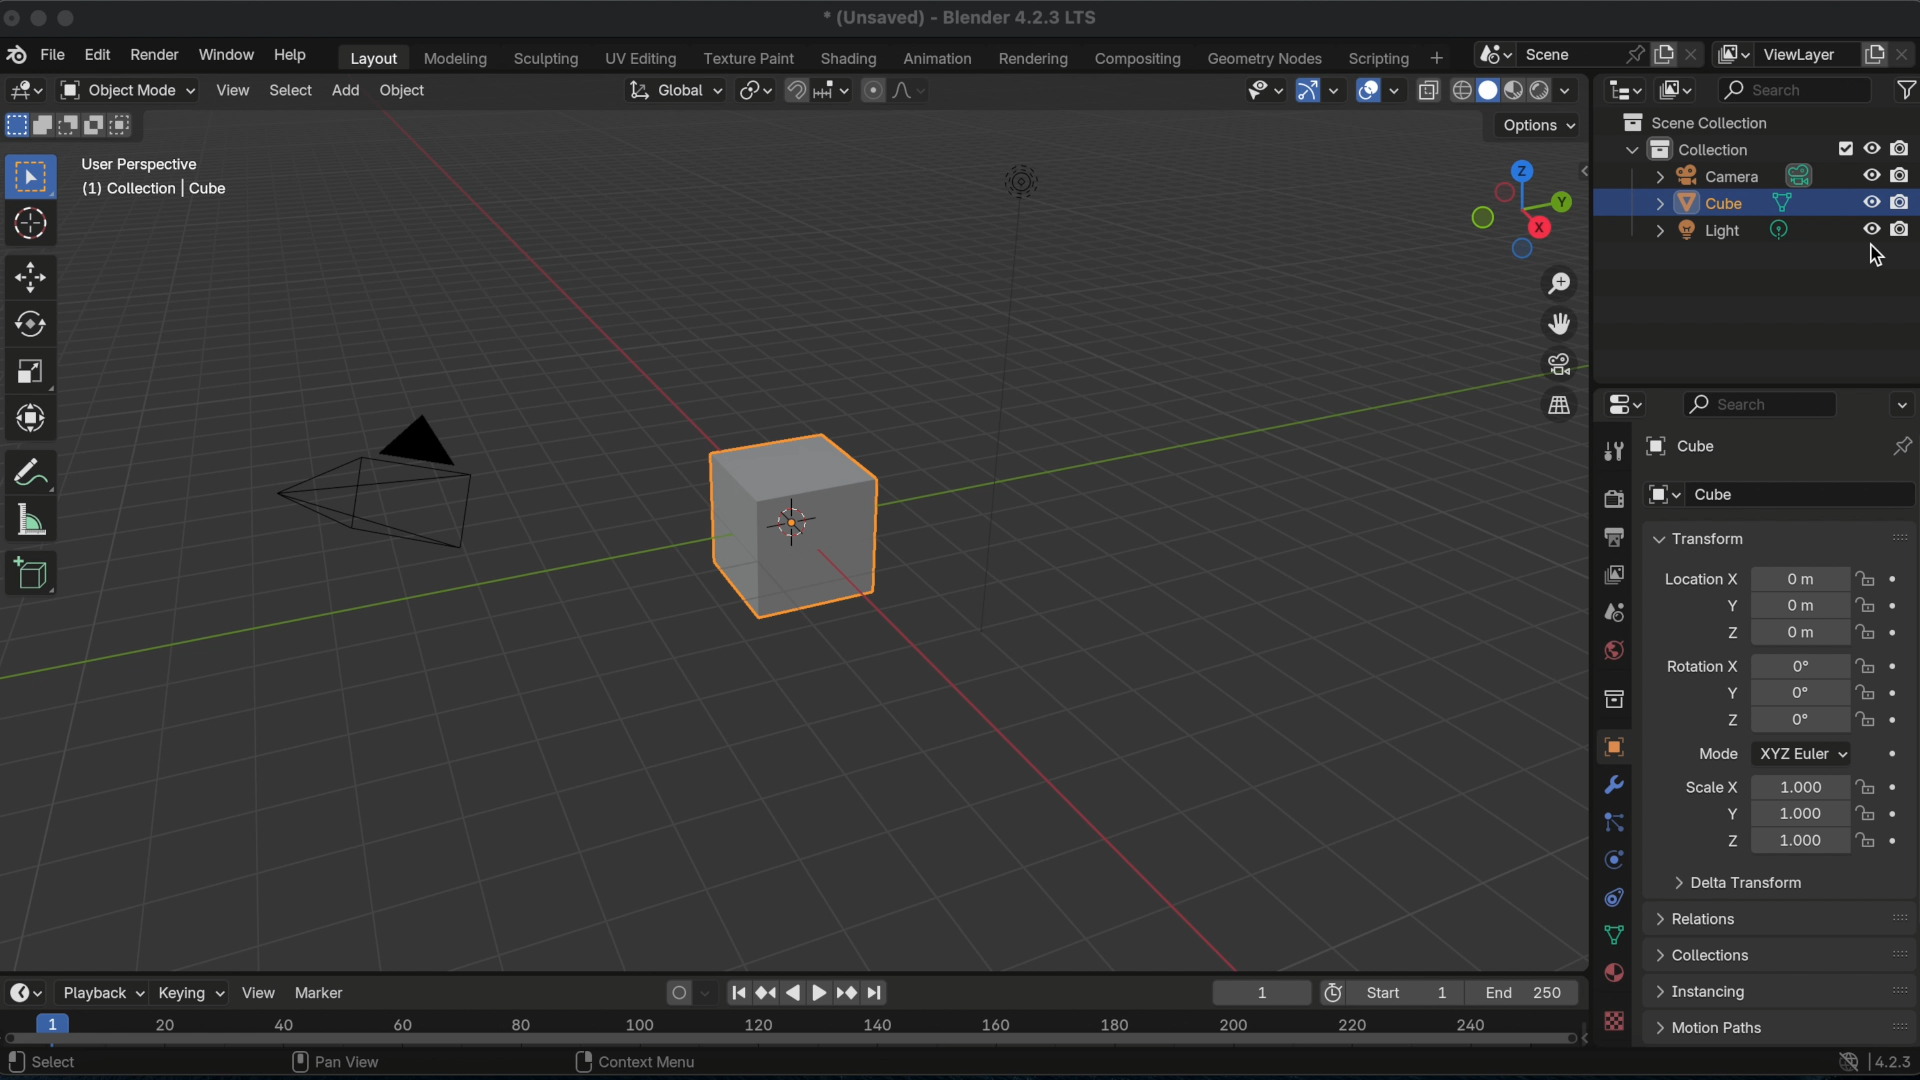  I want to click on lock location, so click(1867, 663).